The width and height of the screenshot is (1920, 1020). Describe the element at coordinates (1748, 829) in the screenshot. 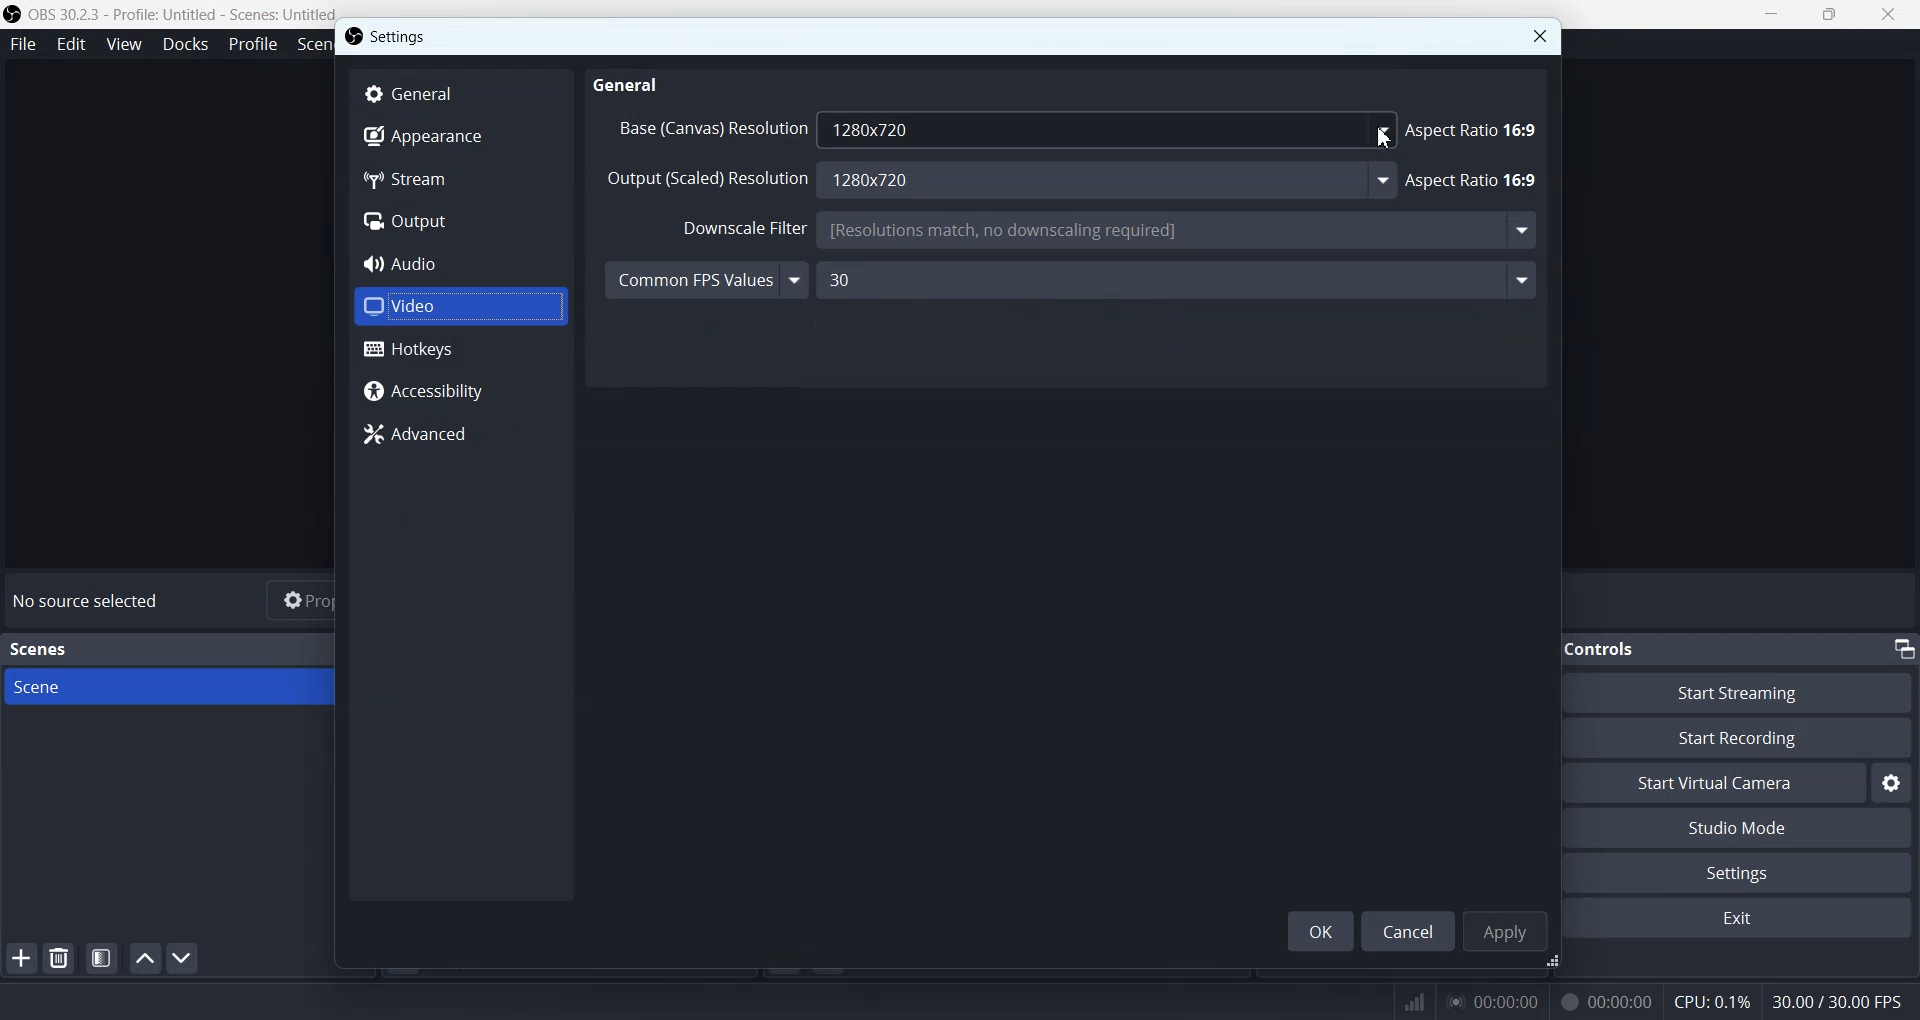

I see `Studio Mode` at that location.